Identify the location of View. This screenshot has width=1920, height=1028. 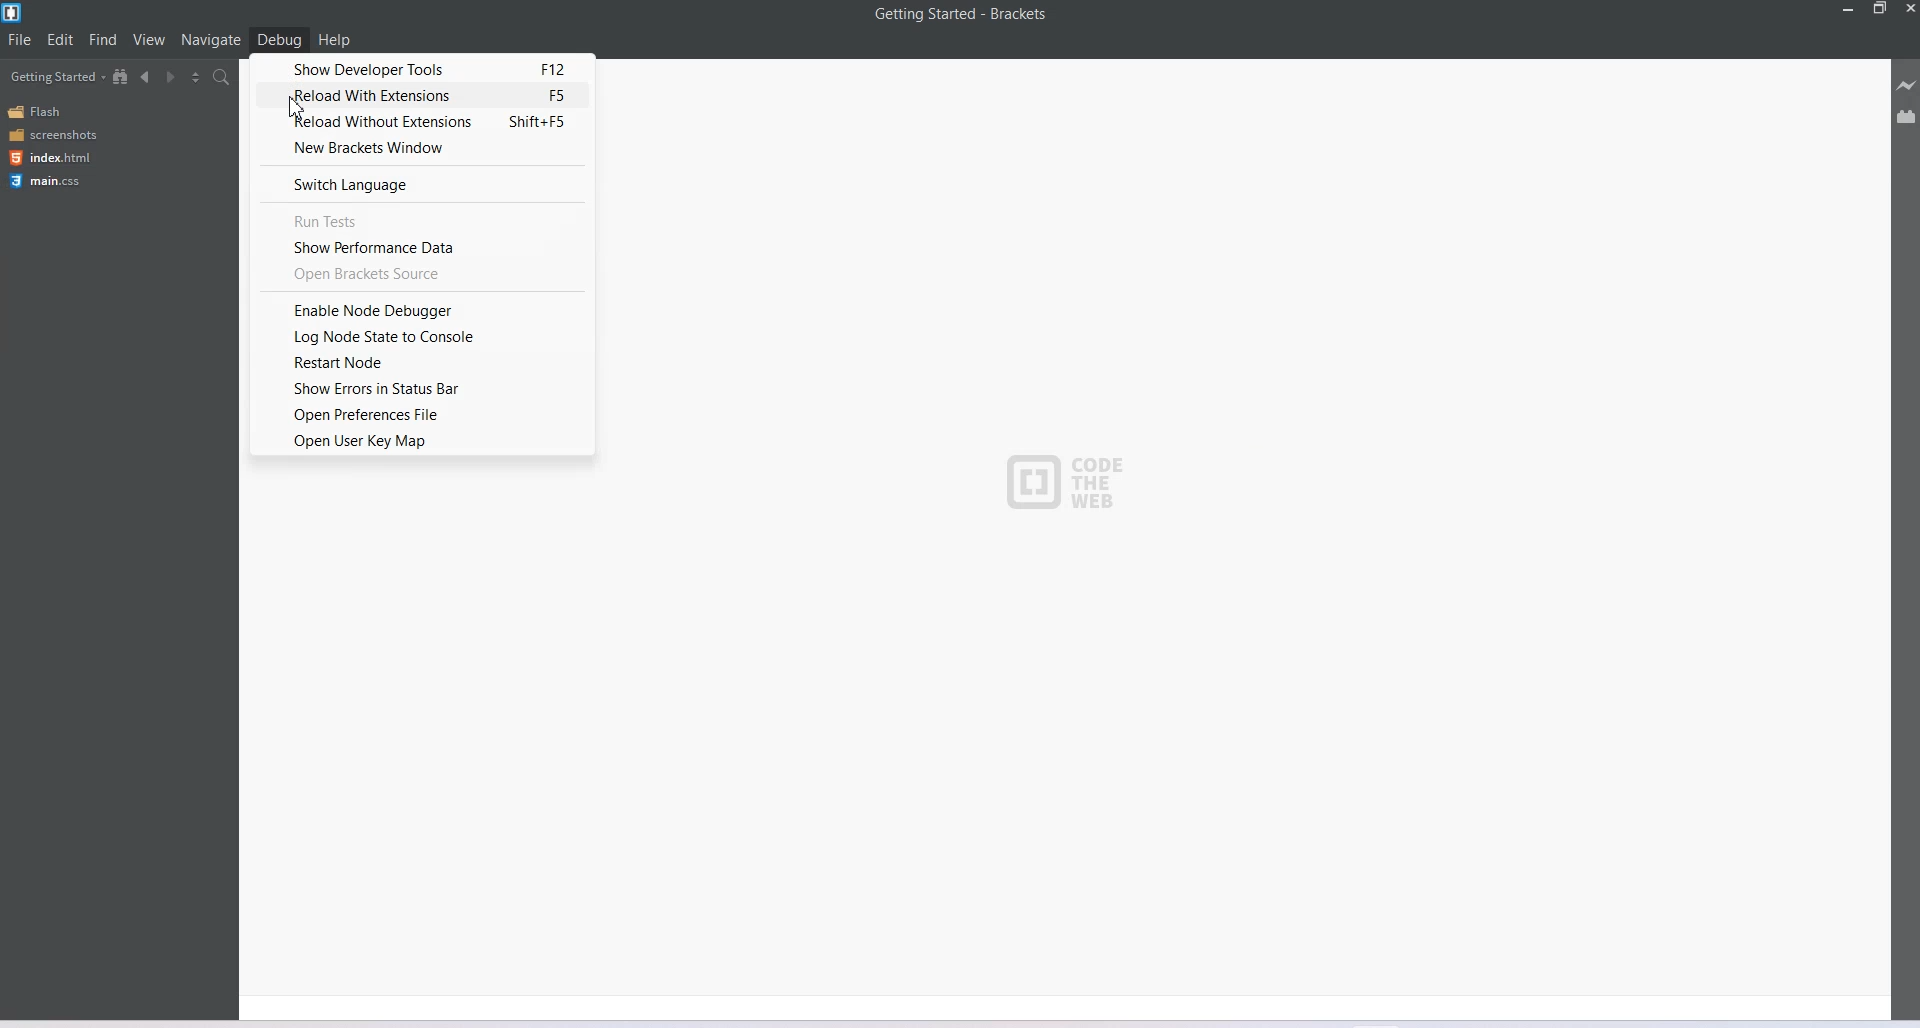
(149, 38).